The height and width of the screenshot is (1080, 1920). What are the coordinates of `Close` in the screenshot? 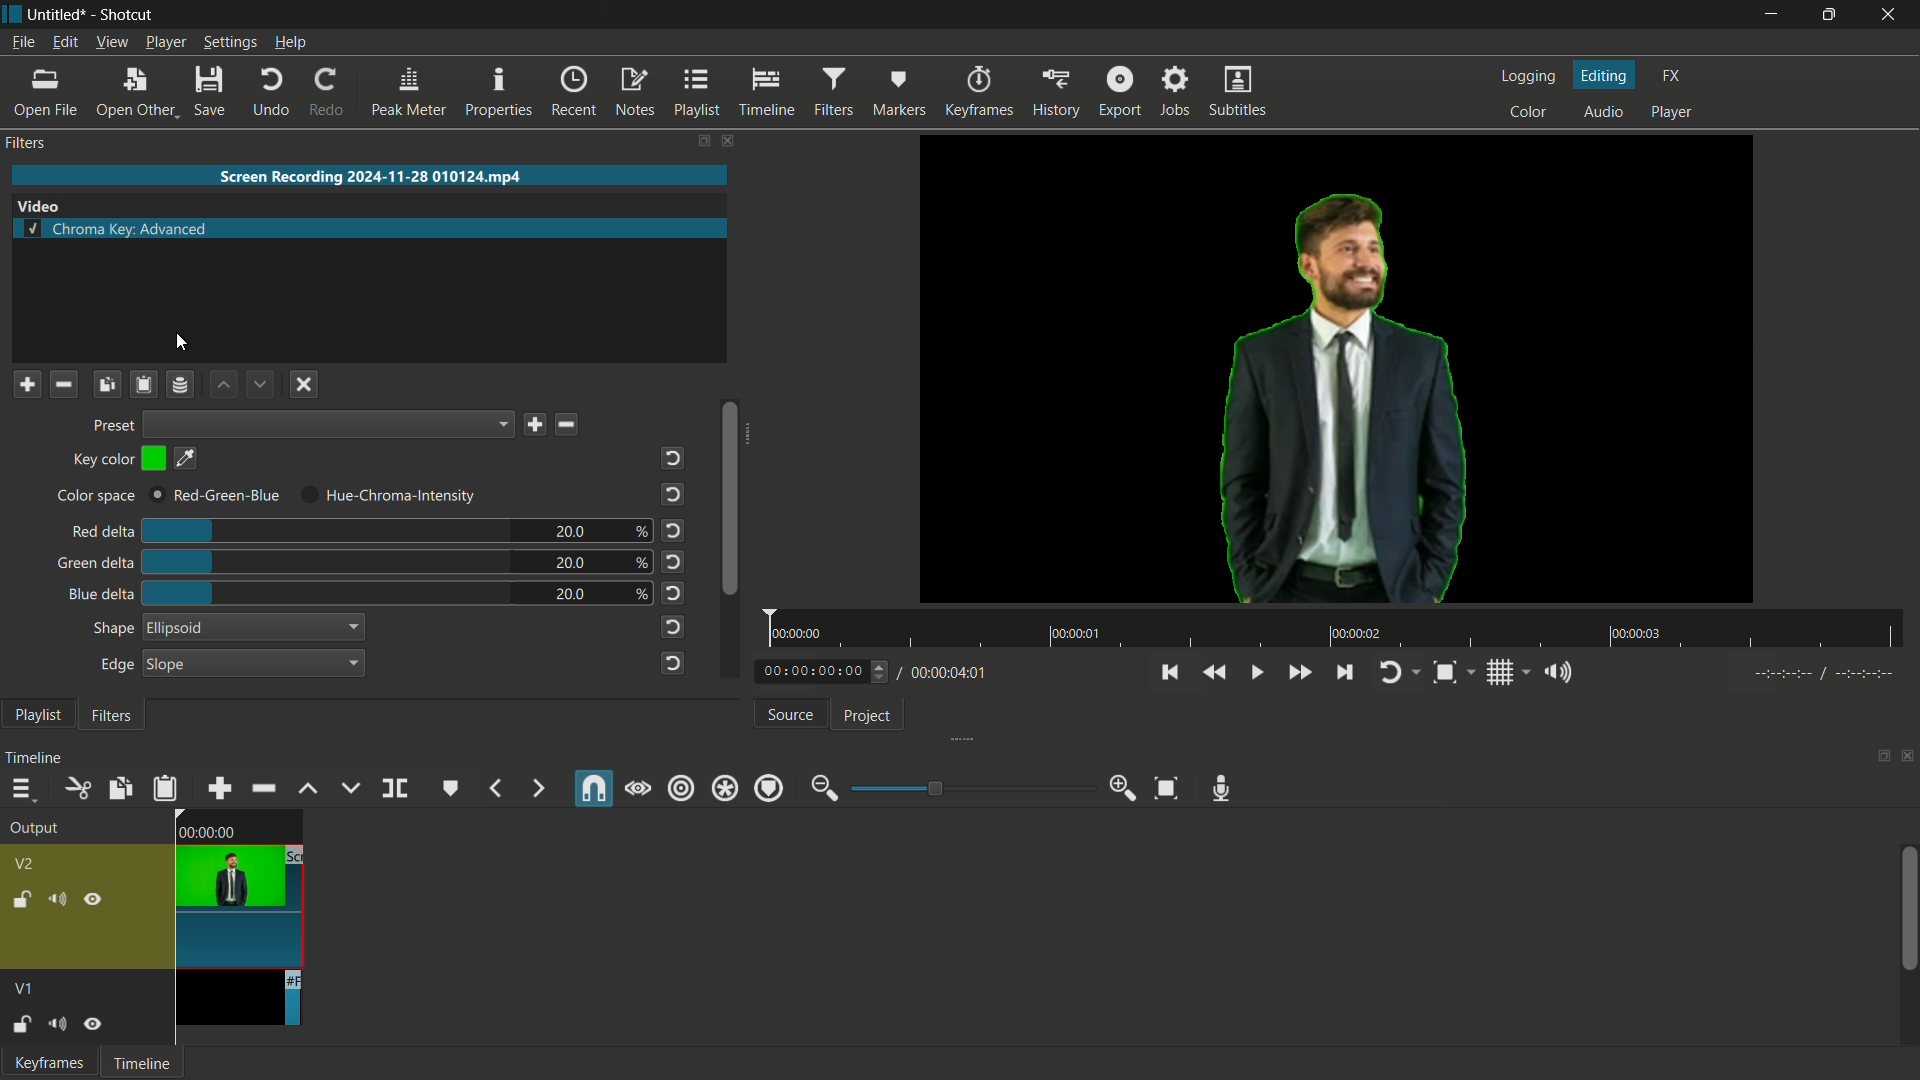 It's located at (306, 384).